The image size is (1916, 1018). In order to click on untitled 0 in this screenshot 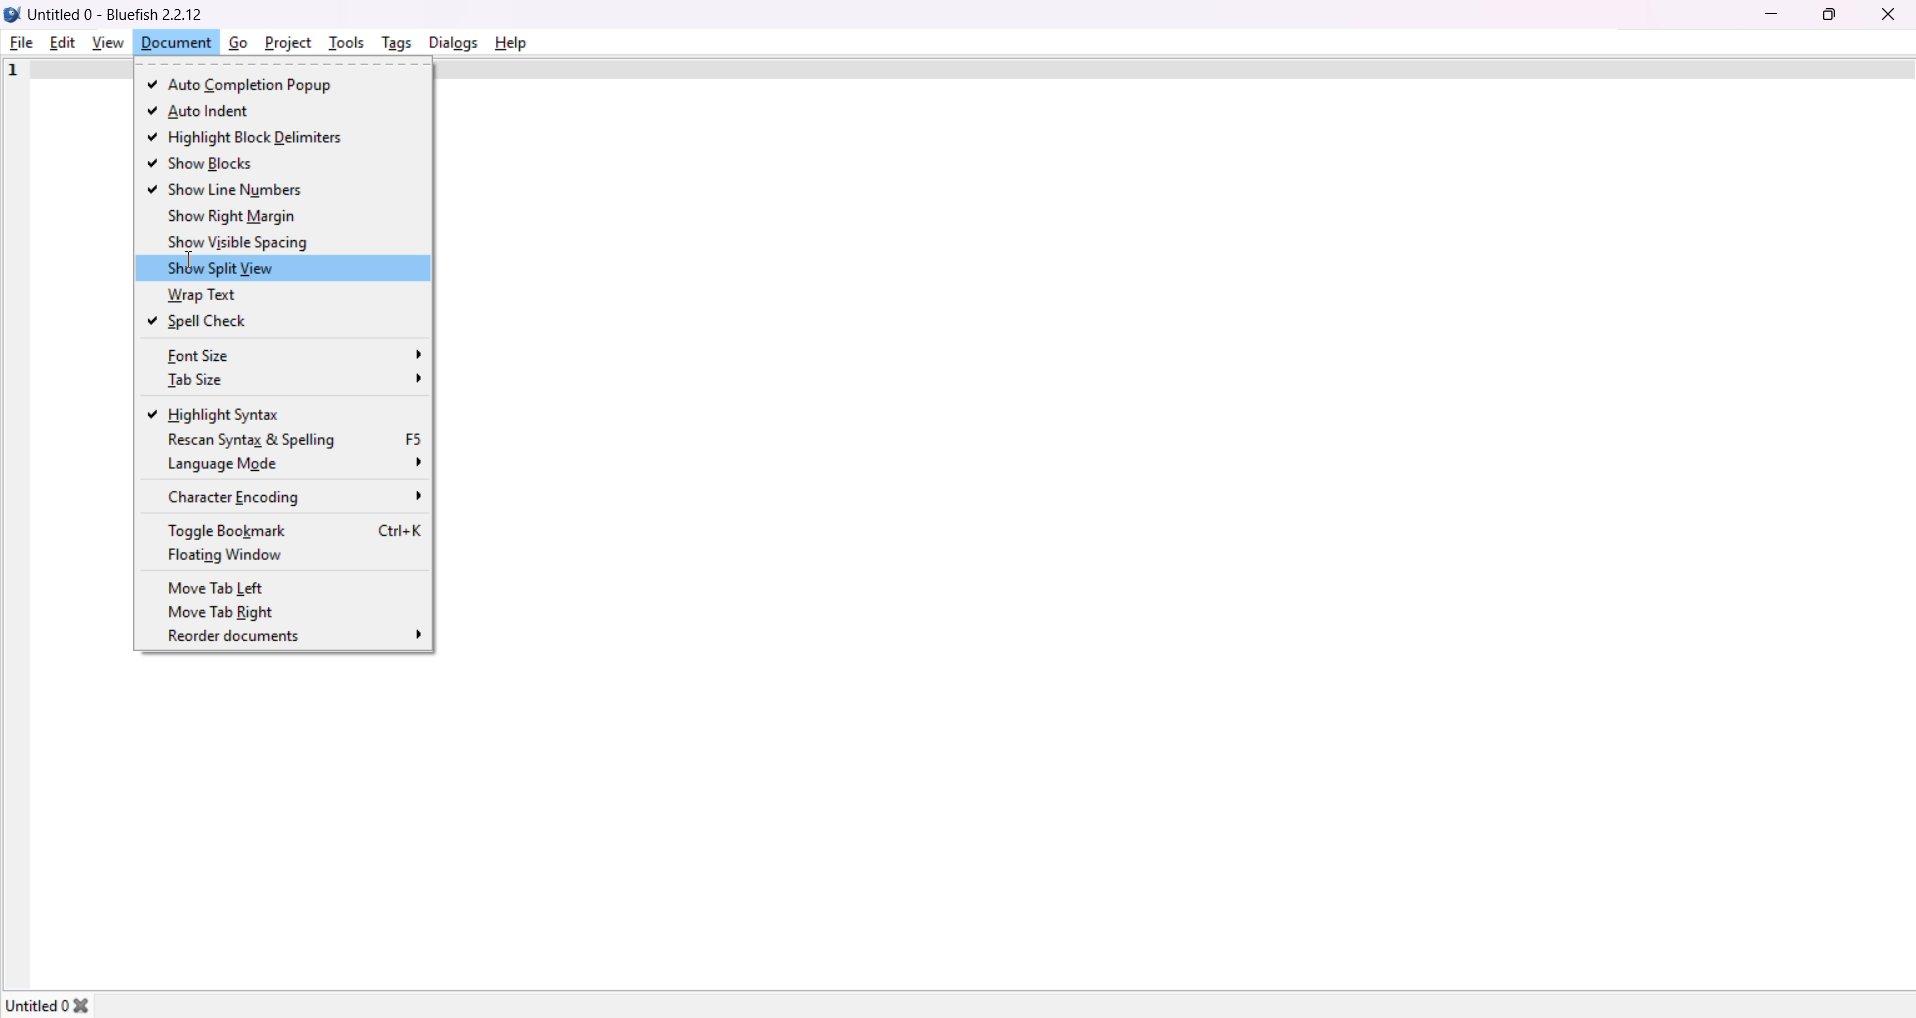, I will do `click(36, 999)`.